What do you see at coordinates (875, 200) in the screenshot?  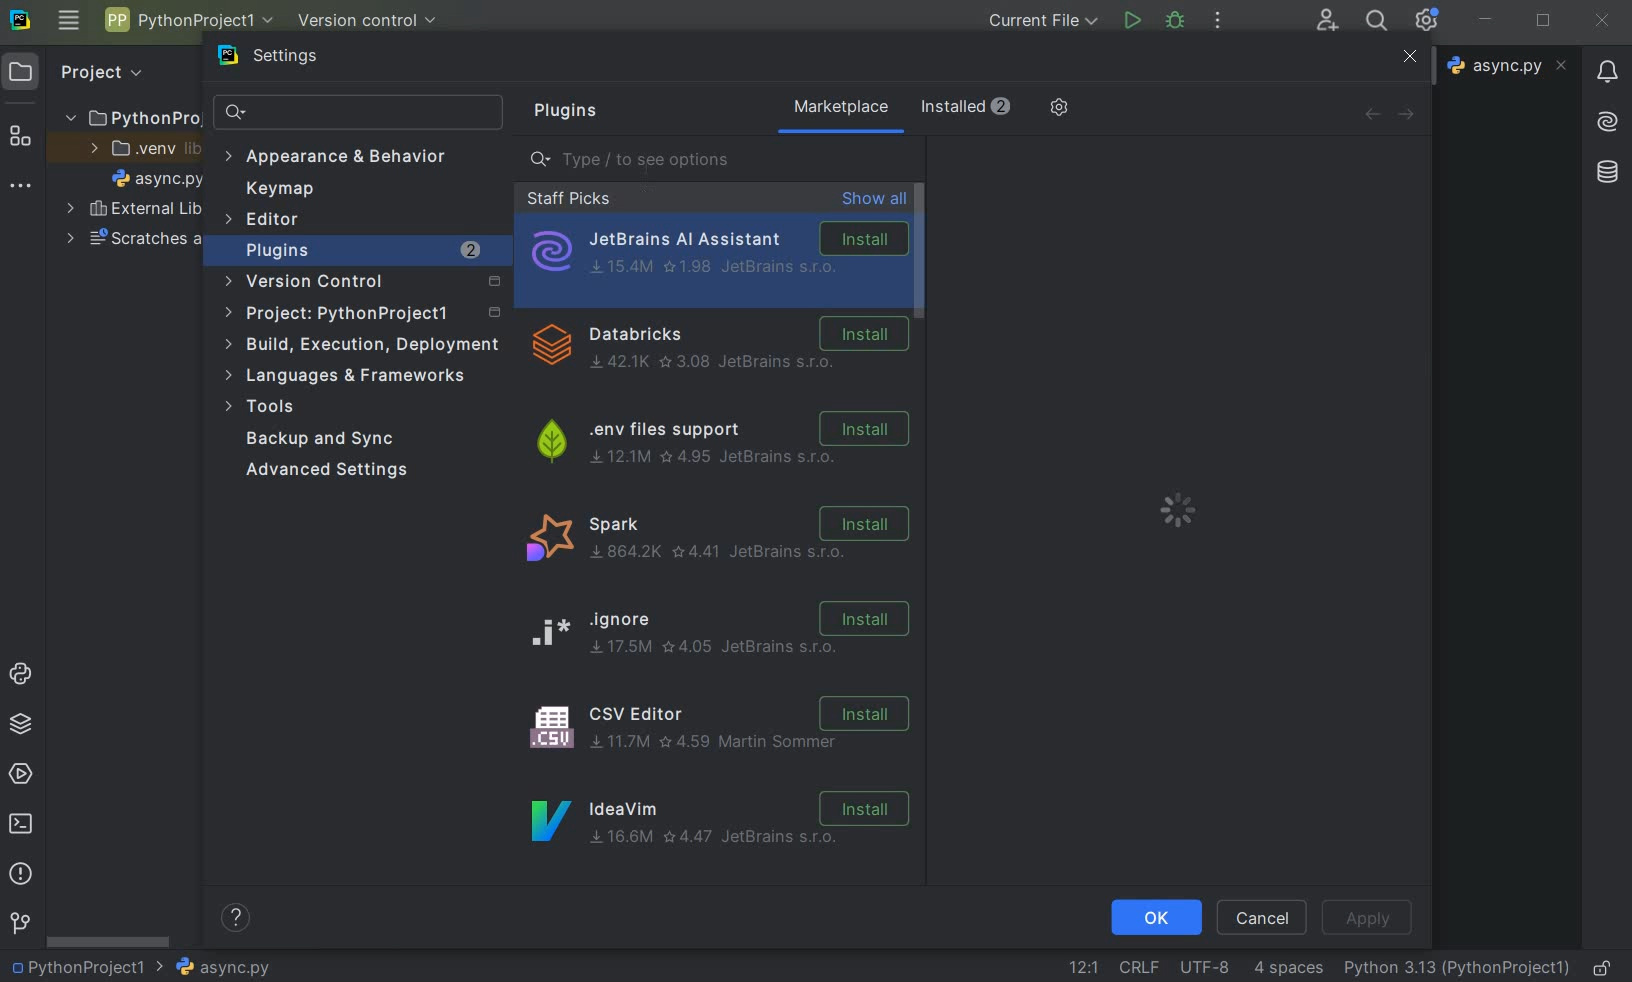 I see `show all` at bounding box center [875, 200].